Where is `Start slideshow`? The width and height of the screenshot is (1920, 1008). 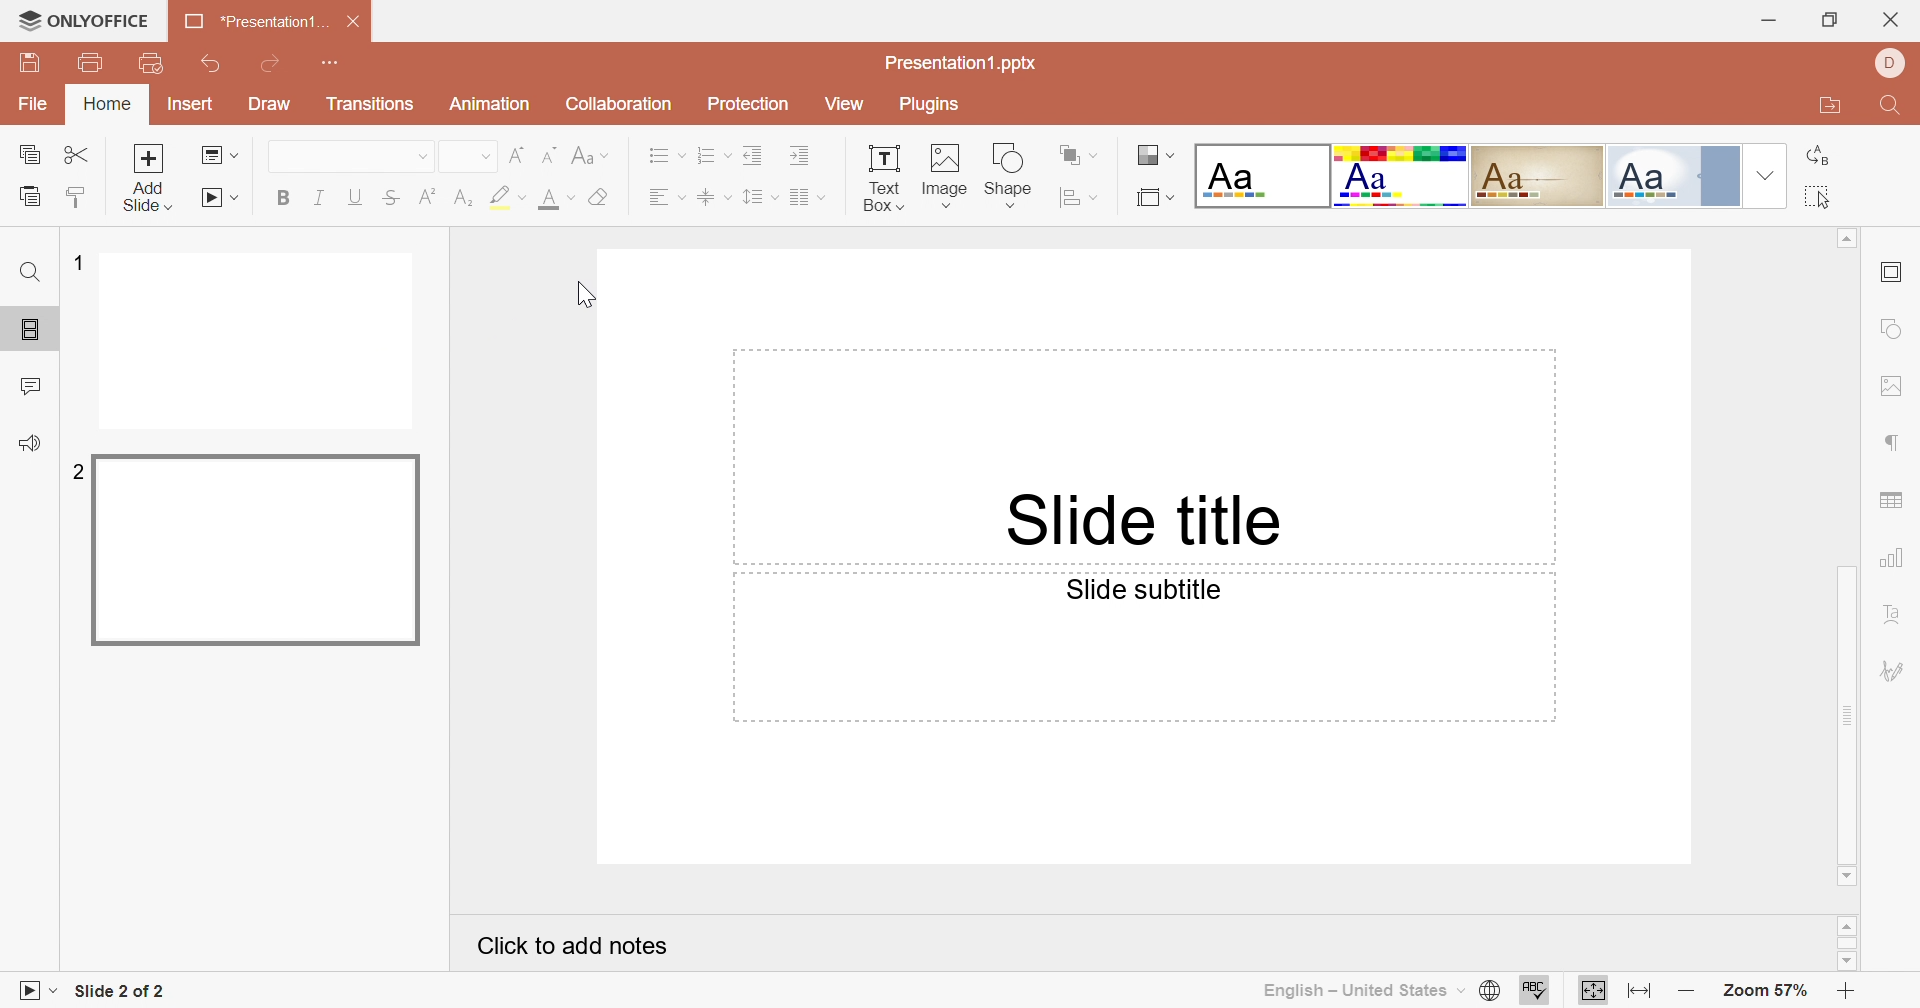
Start slideshow is located at coordinates (219, 197).